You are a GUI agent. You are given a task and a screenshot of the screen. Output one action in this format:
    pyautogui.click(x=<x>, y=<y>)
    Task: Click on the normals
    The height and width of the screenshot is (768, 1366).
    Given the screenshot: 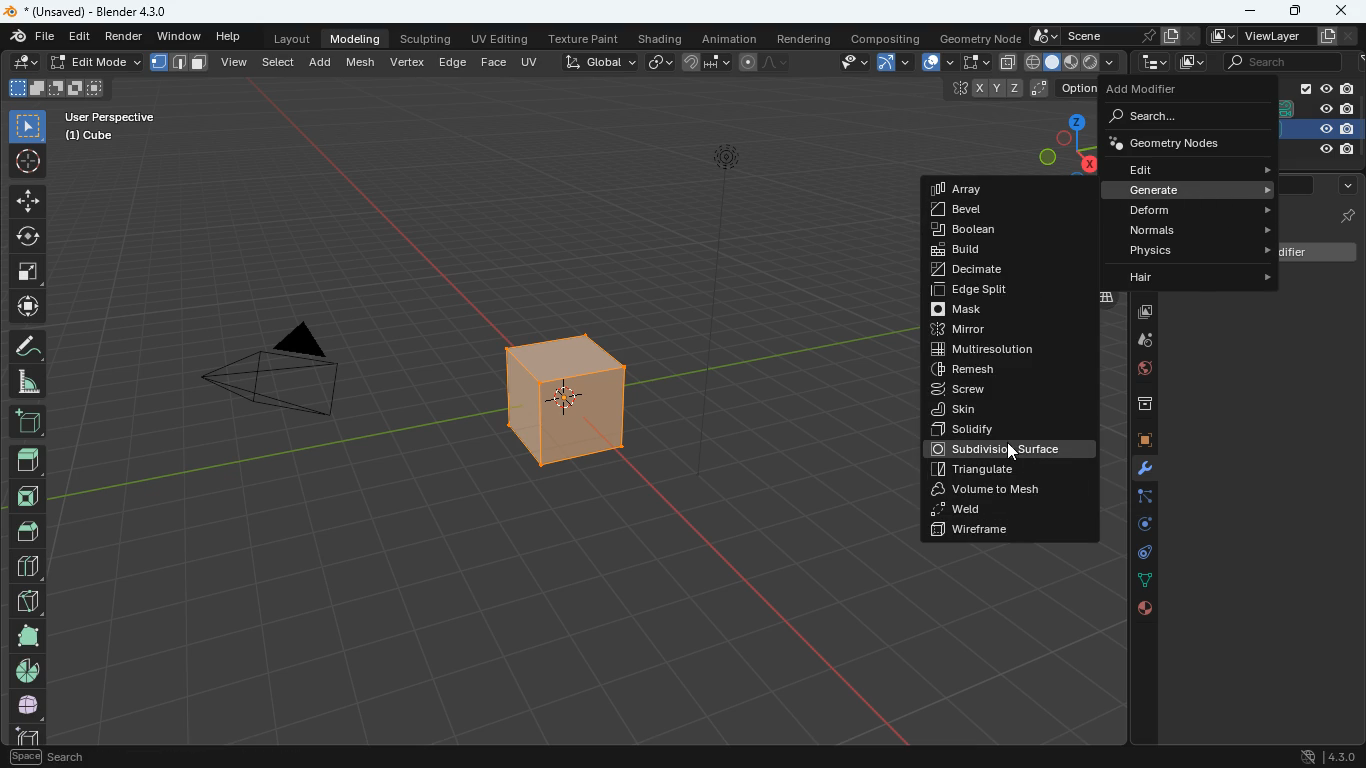 What is the action you would take?
    pyautogui.click(x=1176, y=229)
    